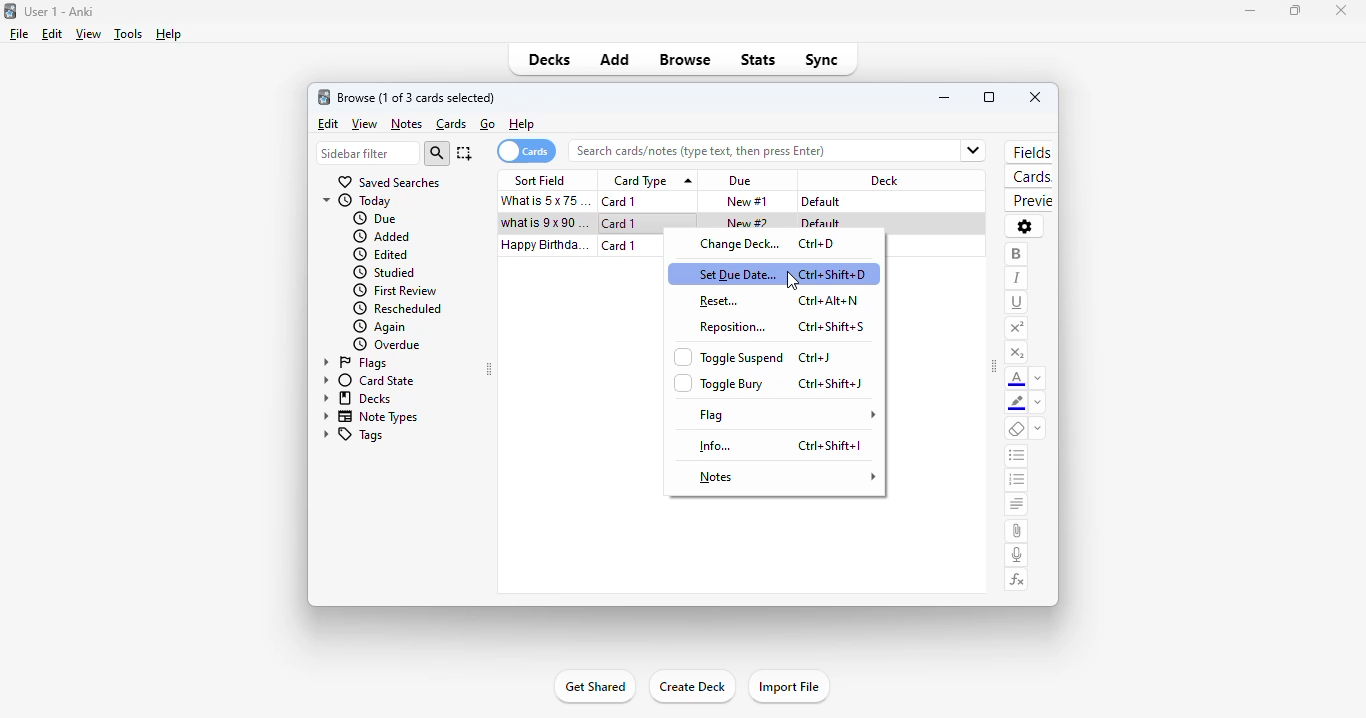 This screenshot has height=718, width=1366. I want to click on help, so click(522, 125).